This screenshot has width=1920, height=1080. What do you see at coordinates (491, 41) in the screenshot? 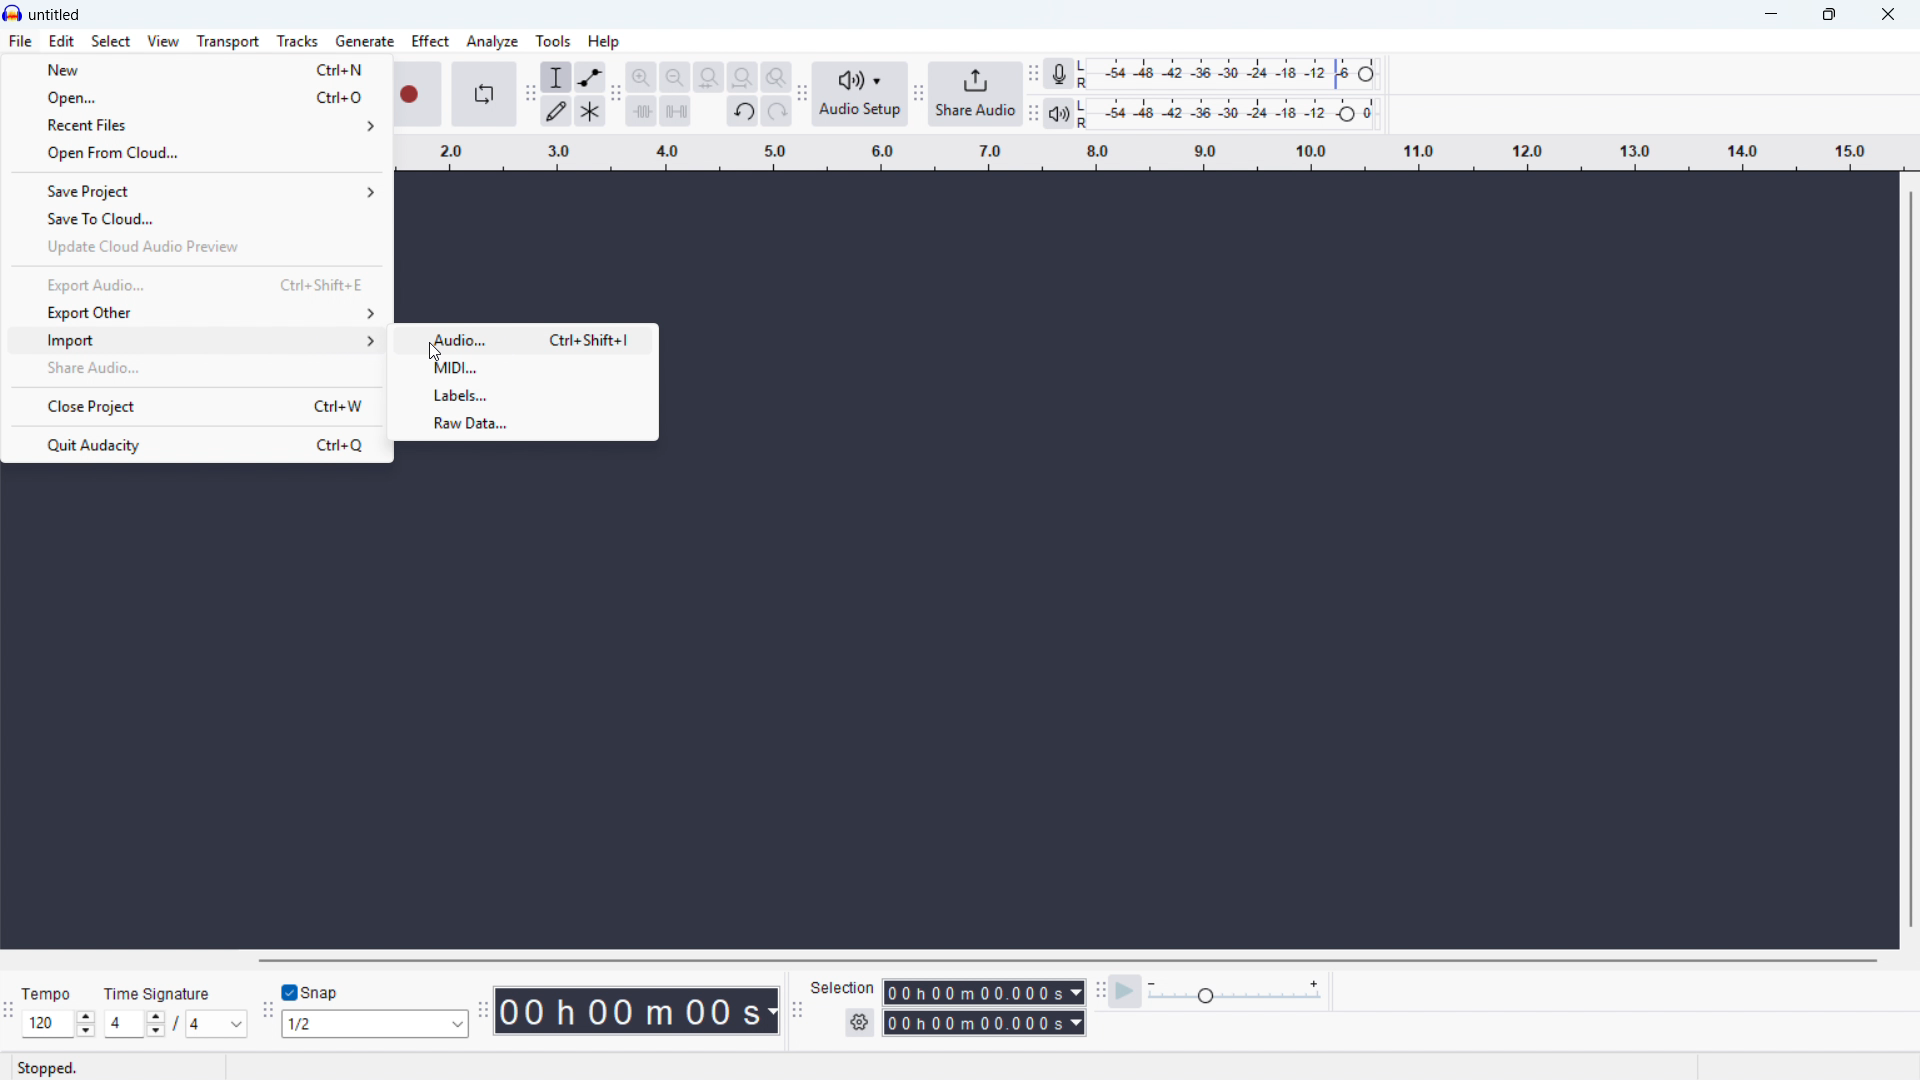
I see `Analyse ` at bounding box center [491, 41].